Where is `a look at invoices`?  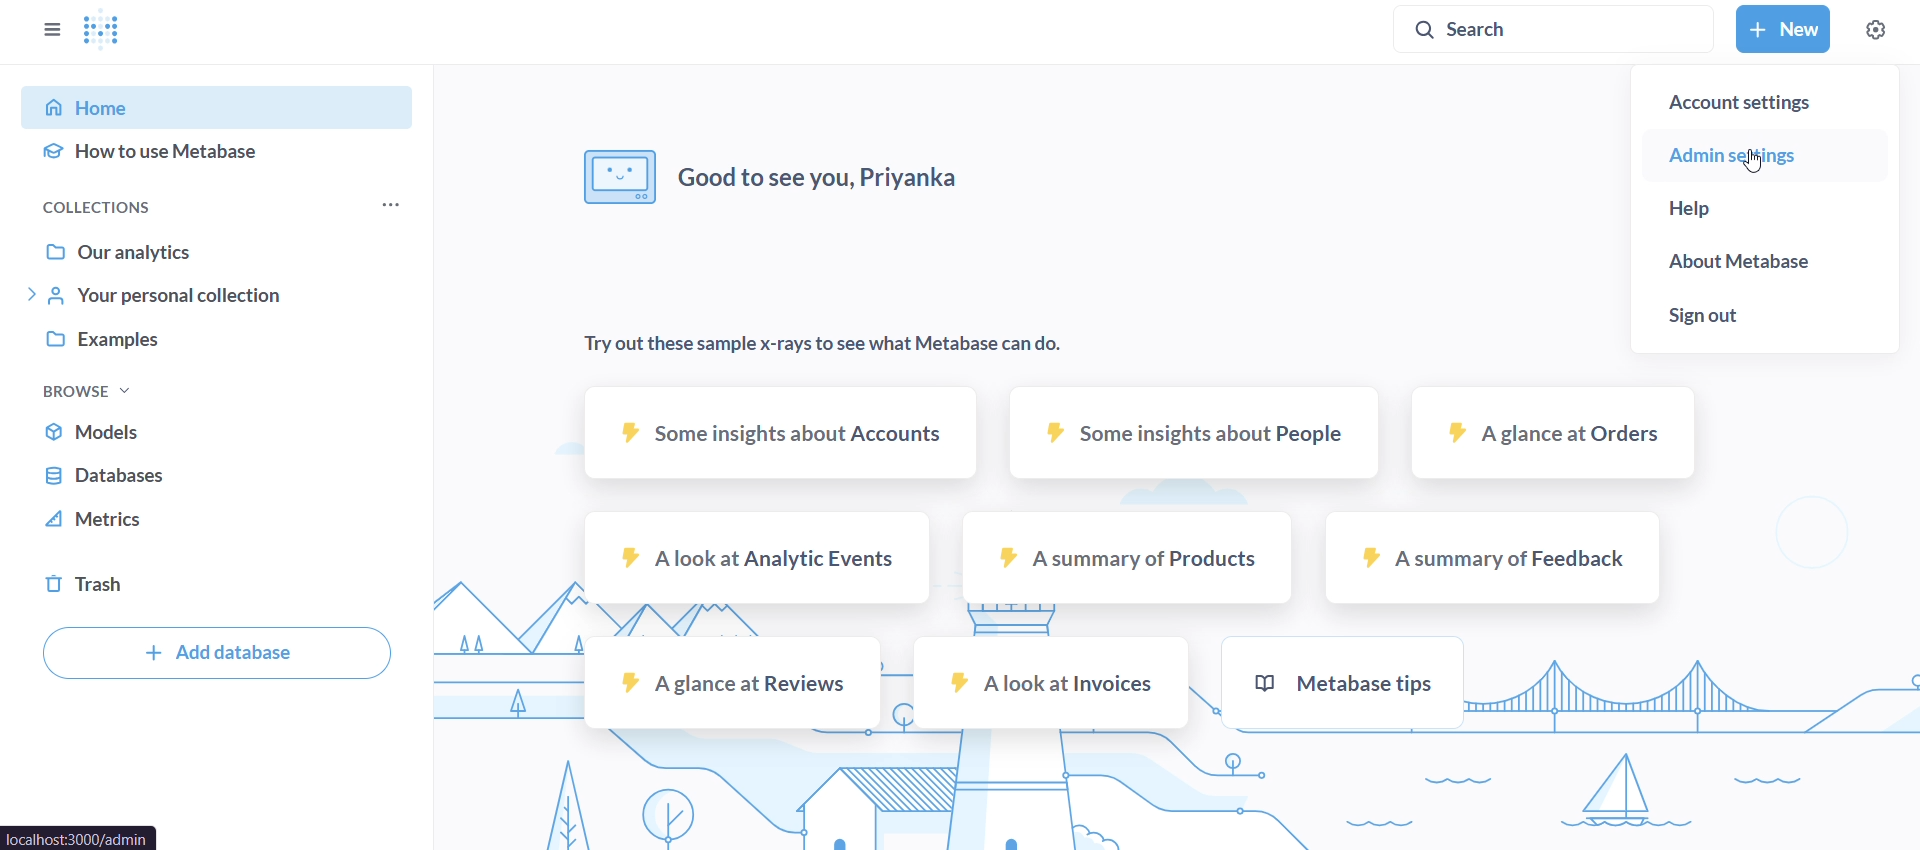
a look at invoices is located at coordinates (1050, 684).